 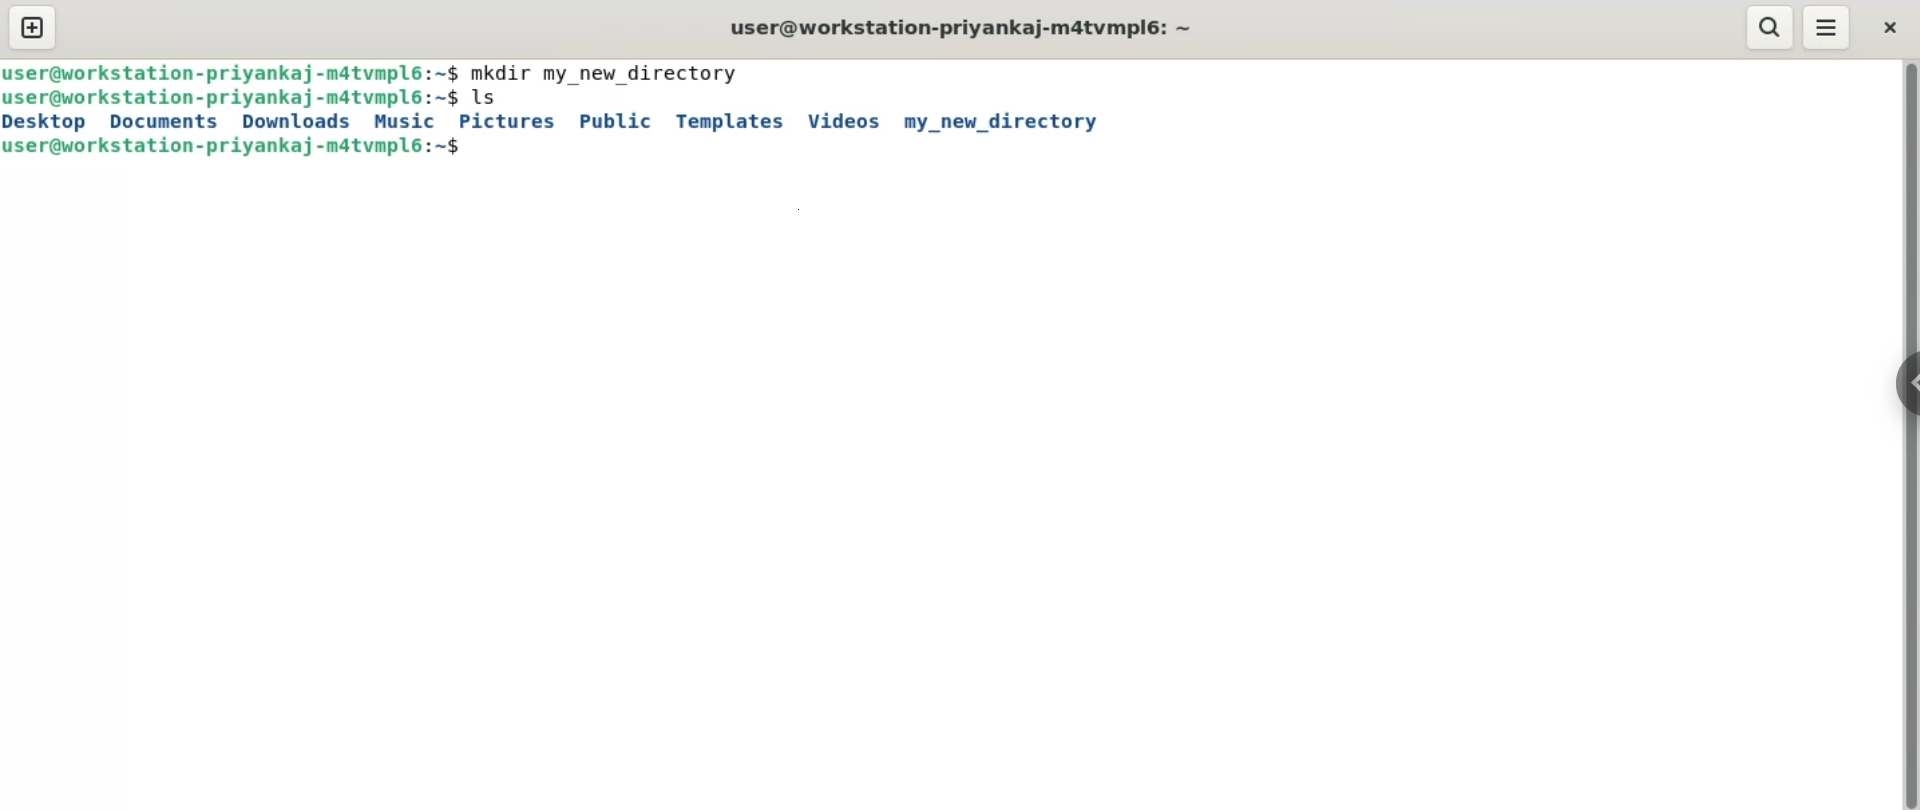 What do you see at coordinates (736, 120) in the screenshot?
I see `templates` at bounding box center [736, 120].